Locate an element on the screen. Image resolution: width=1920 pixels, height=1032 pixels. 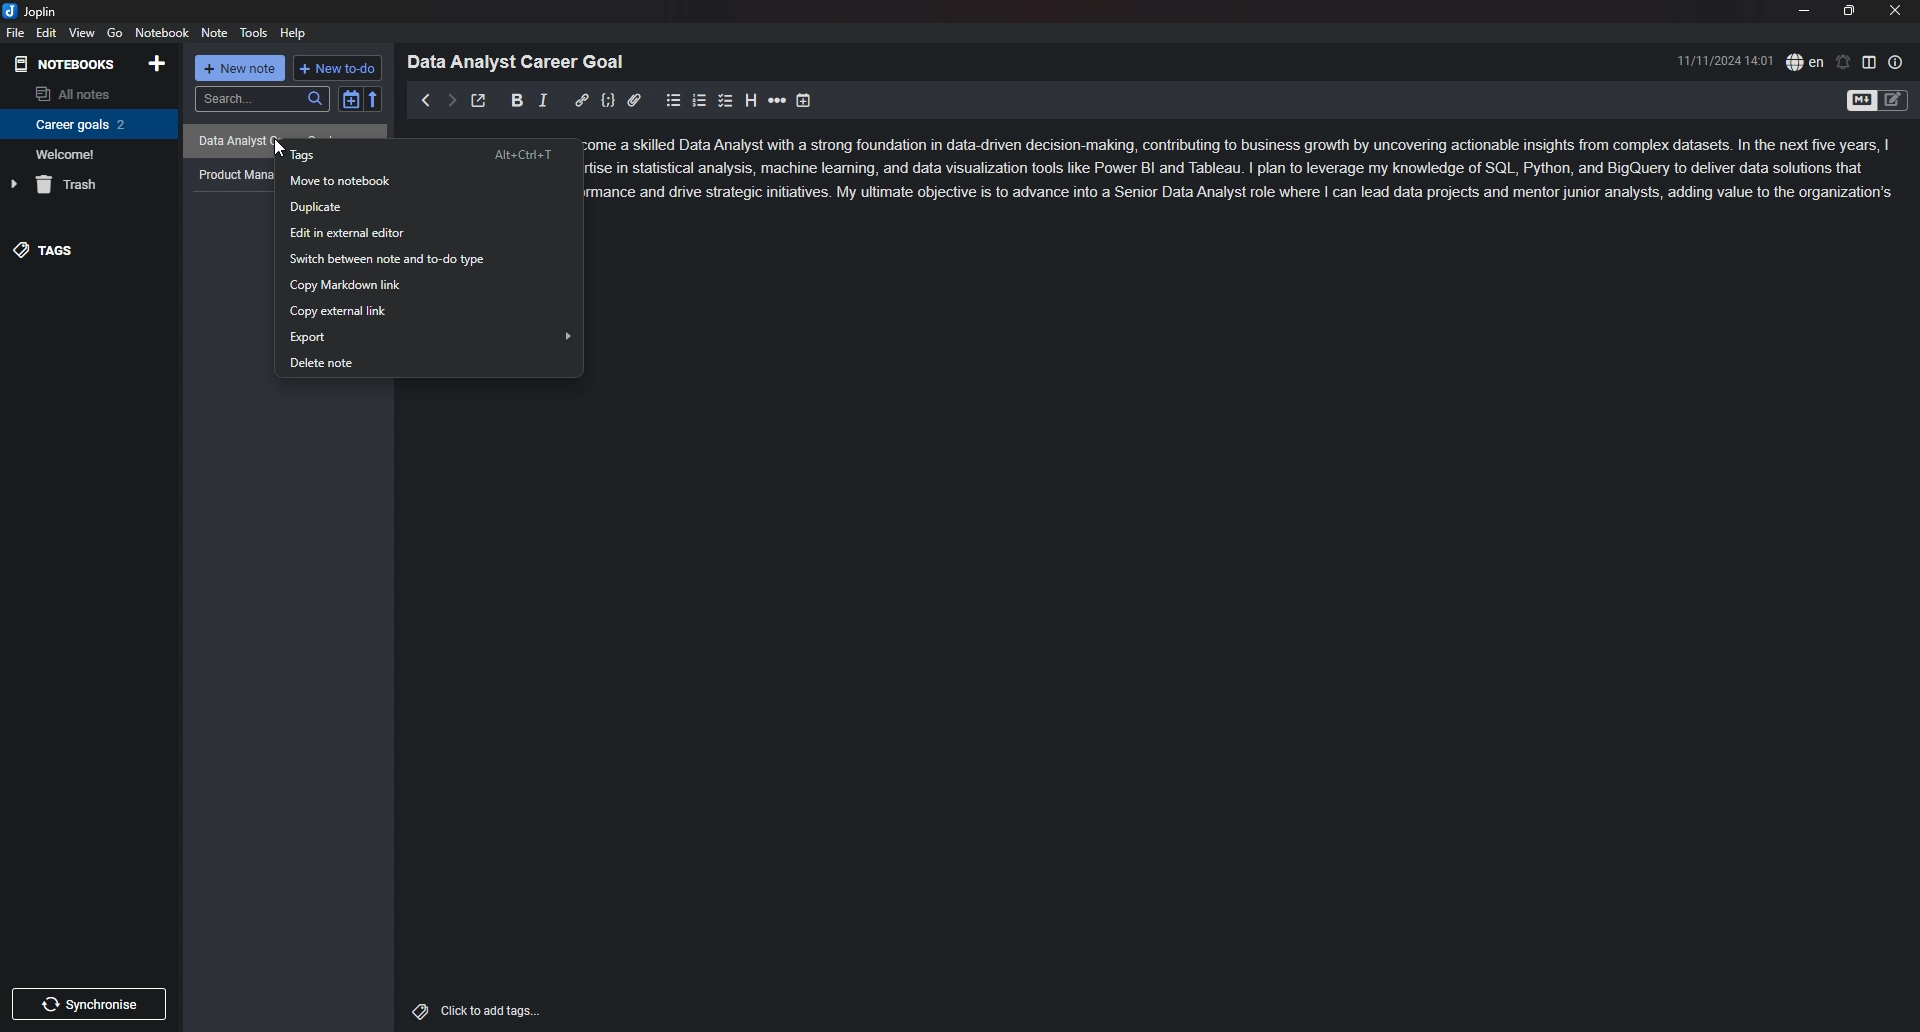
go is located at coordinates (115, 33).